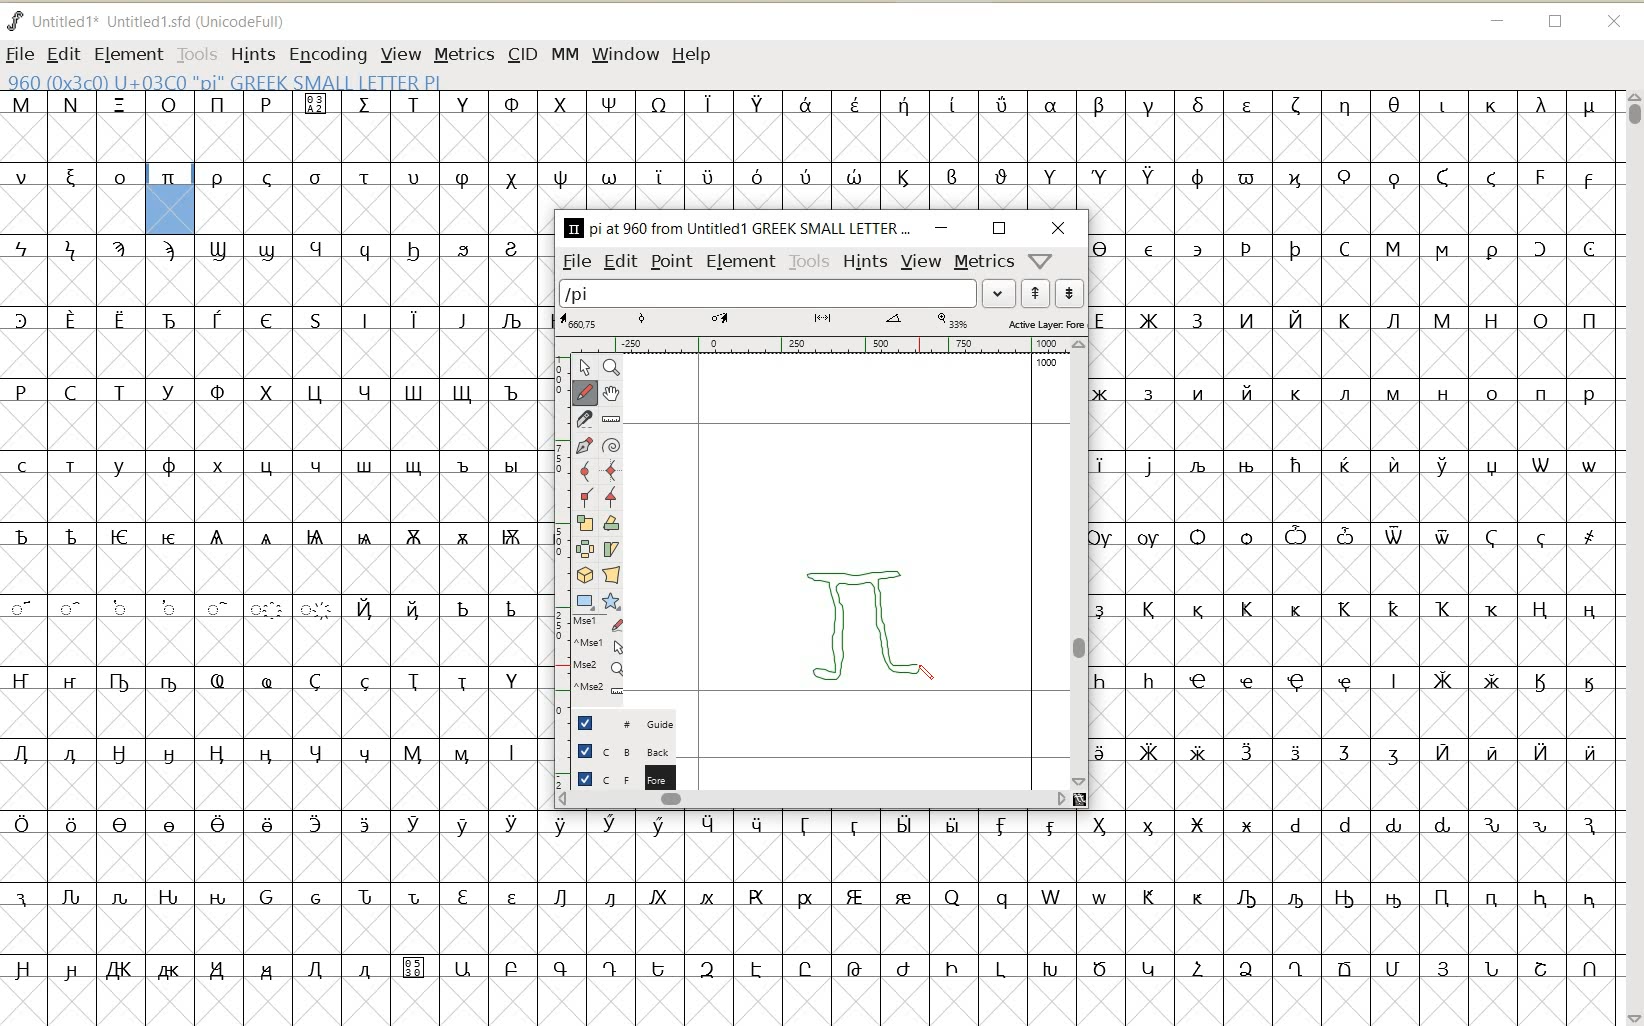  I want to click on Add a corner point, so click(613, 498).